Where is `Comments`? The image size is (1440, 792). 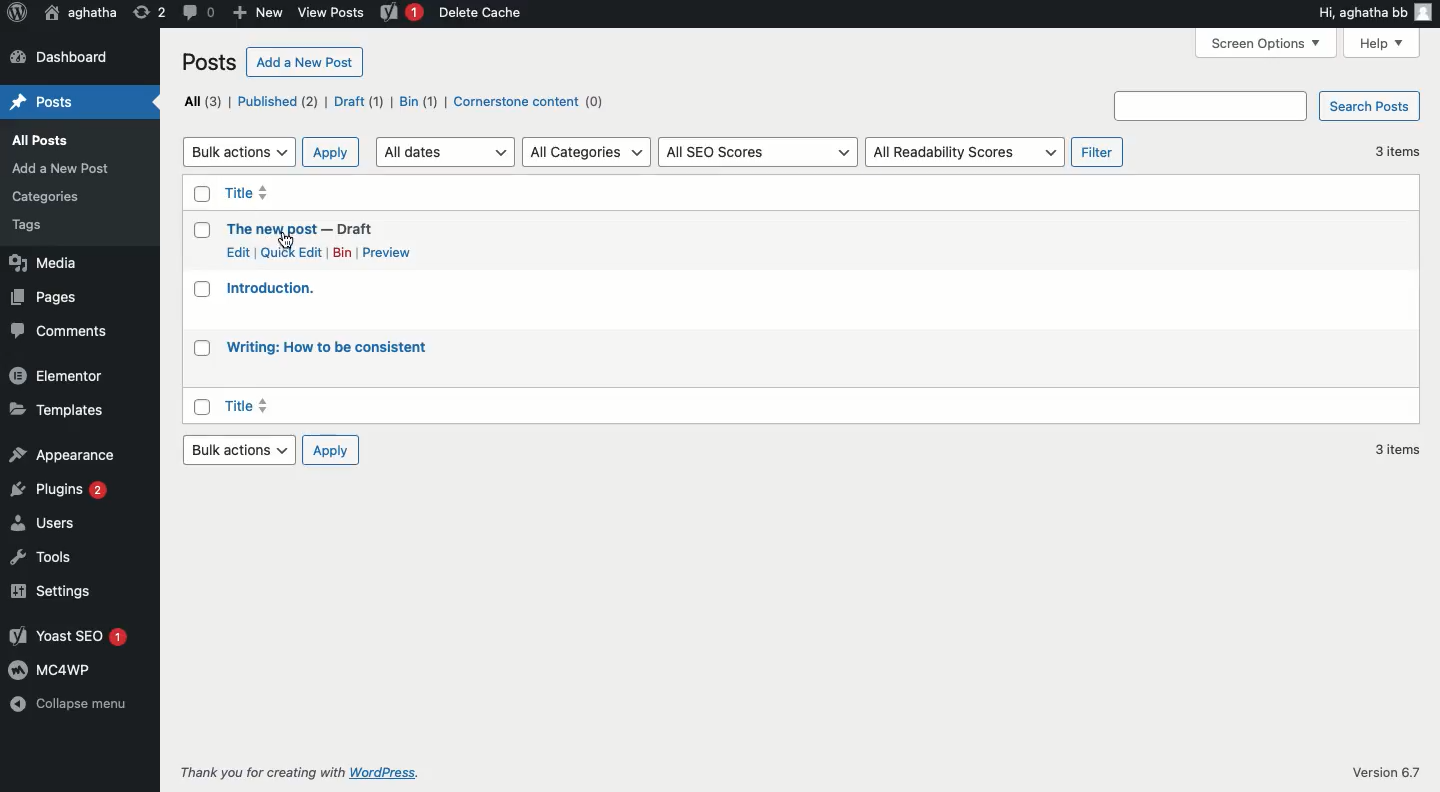
Comments is located at coordinates (65, 329).